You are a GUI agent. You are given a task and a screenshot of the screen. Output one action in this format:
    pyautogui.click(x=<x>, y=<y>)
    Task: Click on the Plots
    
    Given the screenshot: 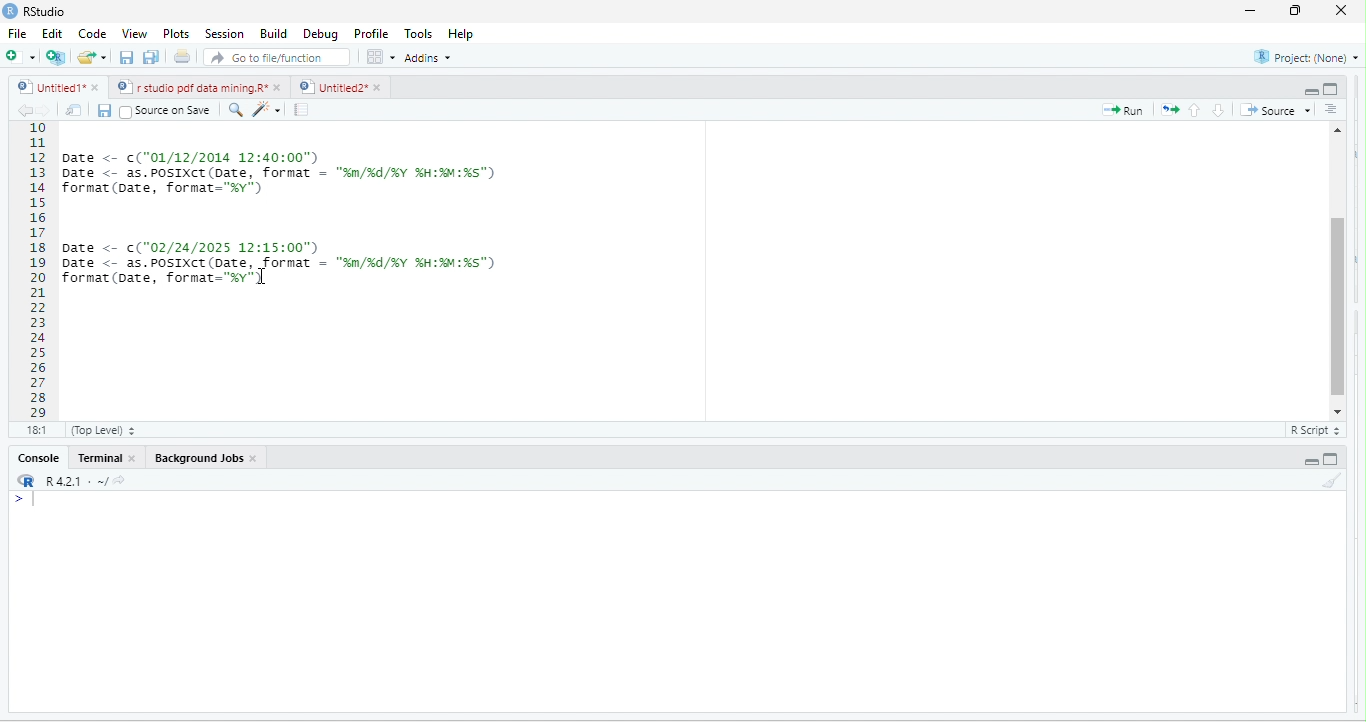 What is the action you would take?
    pyautogui.click(x=176, y=35)
    